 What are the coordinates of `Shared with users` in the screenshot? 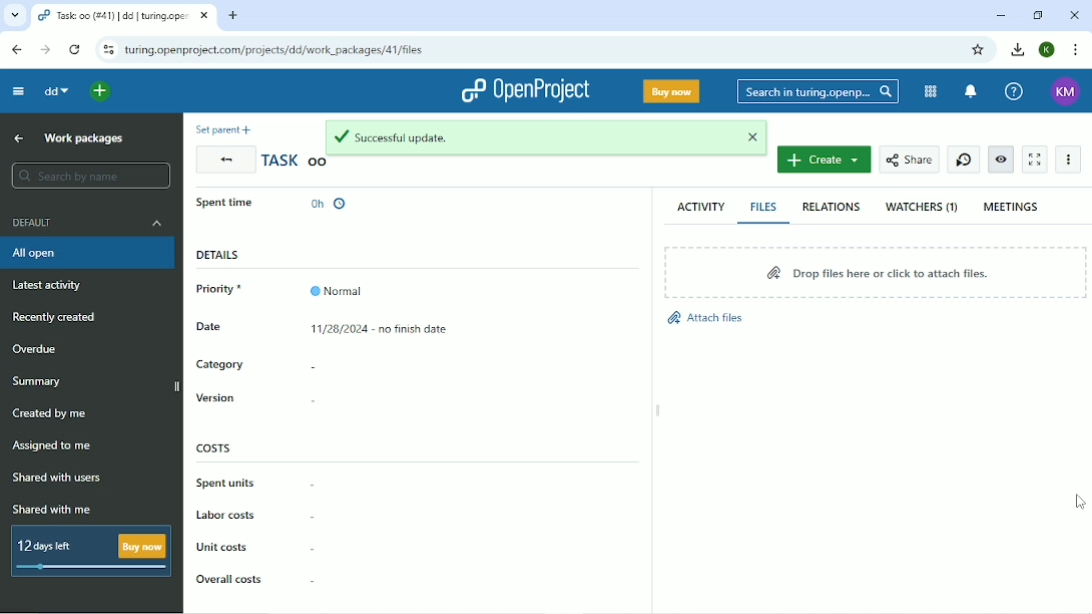 It's located at (57, 479).